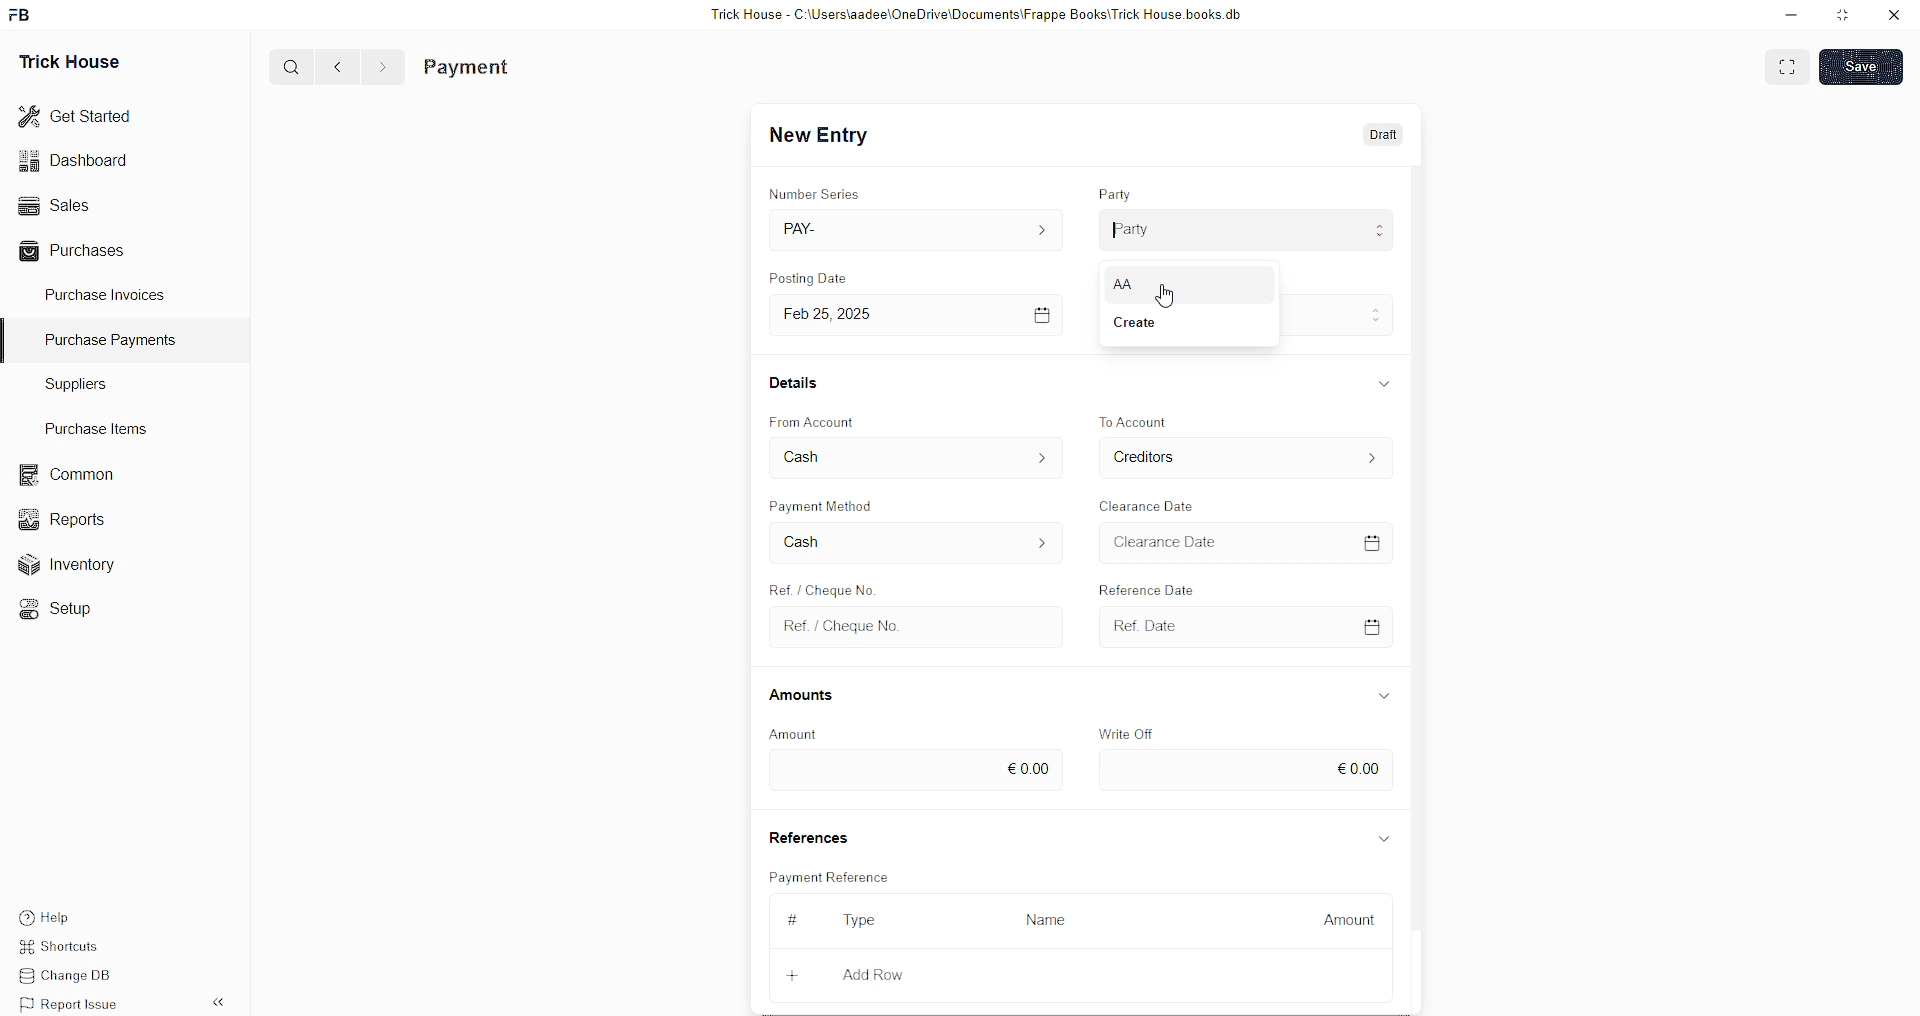  What do you see at coordinates (1028, 765) in the screenshot?
I see `€0.00` at bounding box center [1028, 765].